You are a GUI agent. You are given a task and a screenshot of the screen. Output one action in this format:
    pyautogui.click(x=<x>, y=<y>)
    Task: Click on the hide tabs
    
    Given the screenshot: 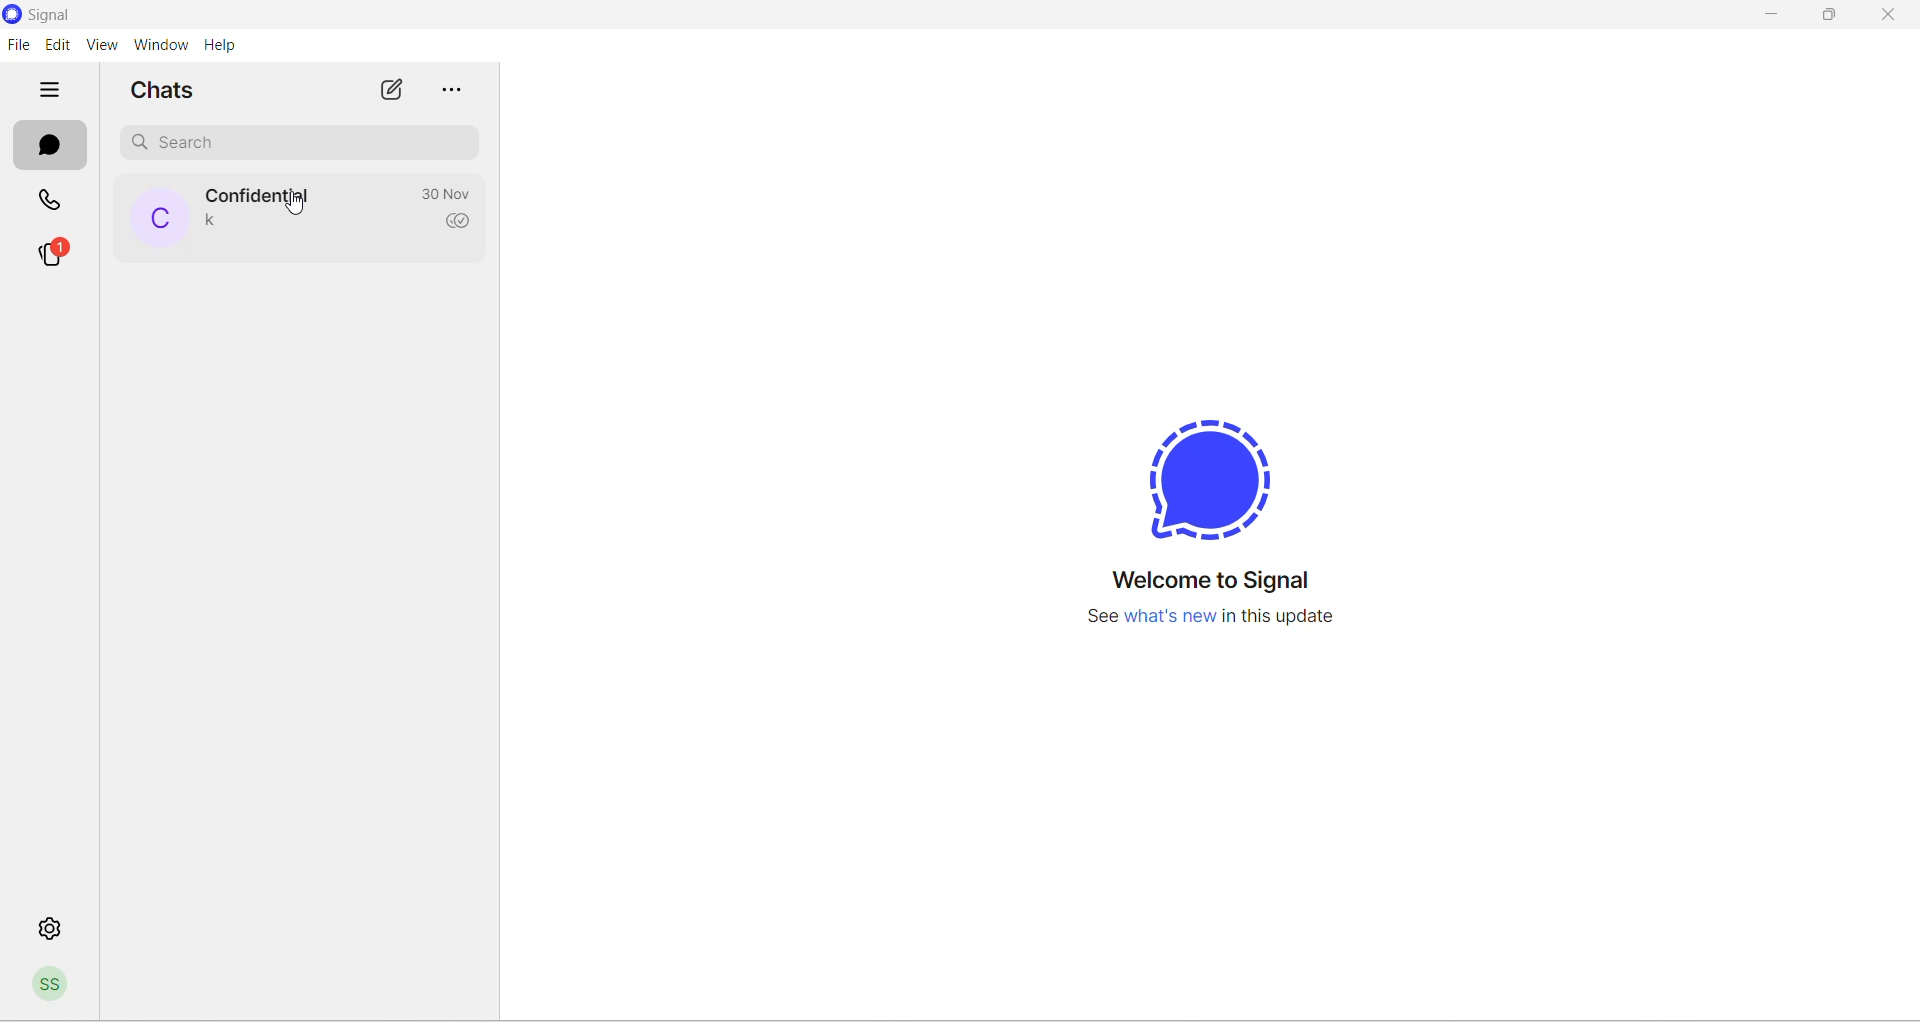 What is the action you would take?
    pyautogui.click(x=46, y=88)
    